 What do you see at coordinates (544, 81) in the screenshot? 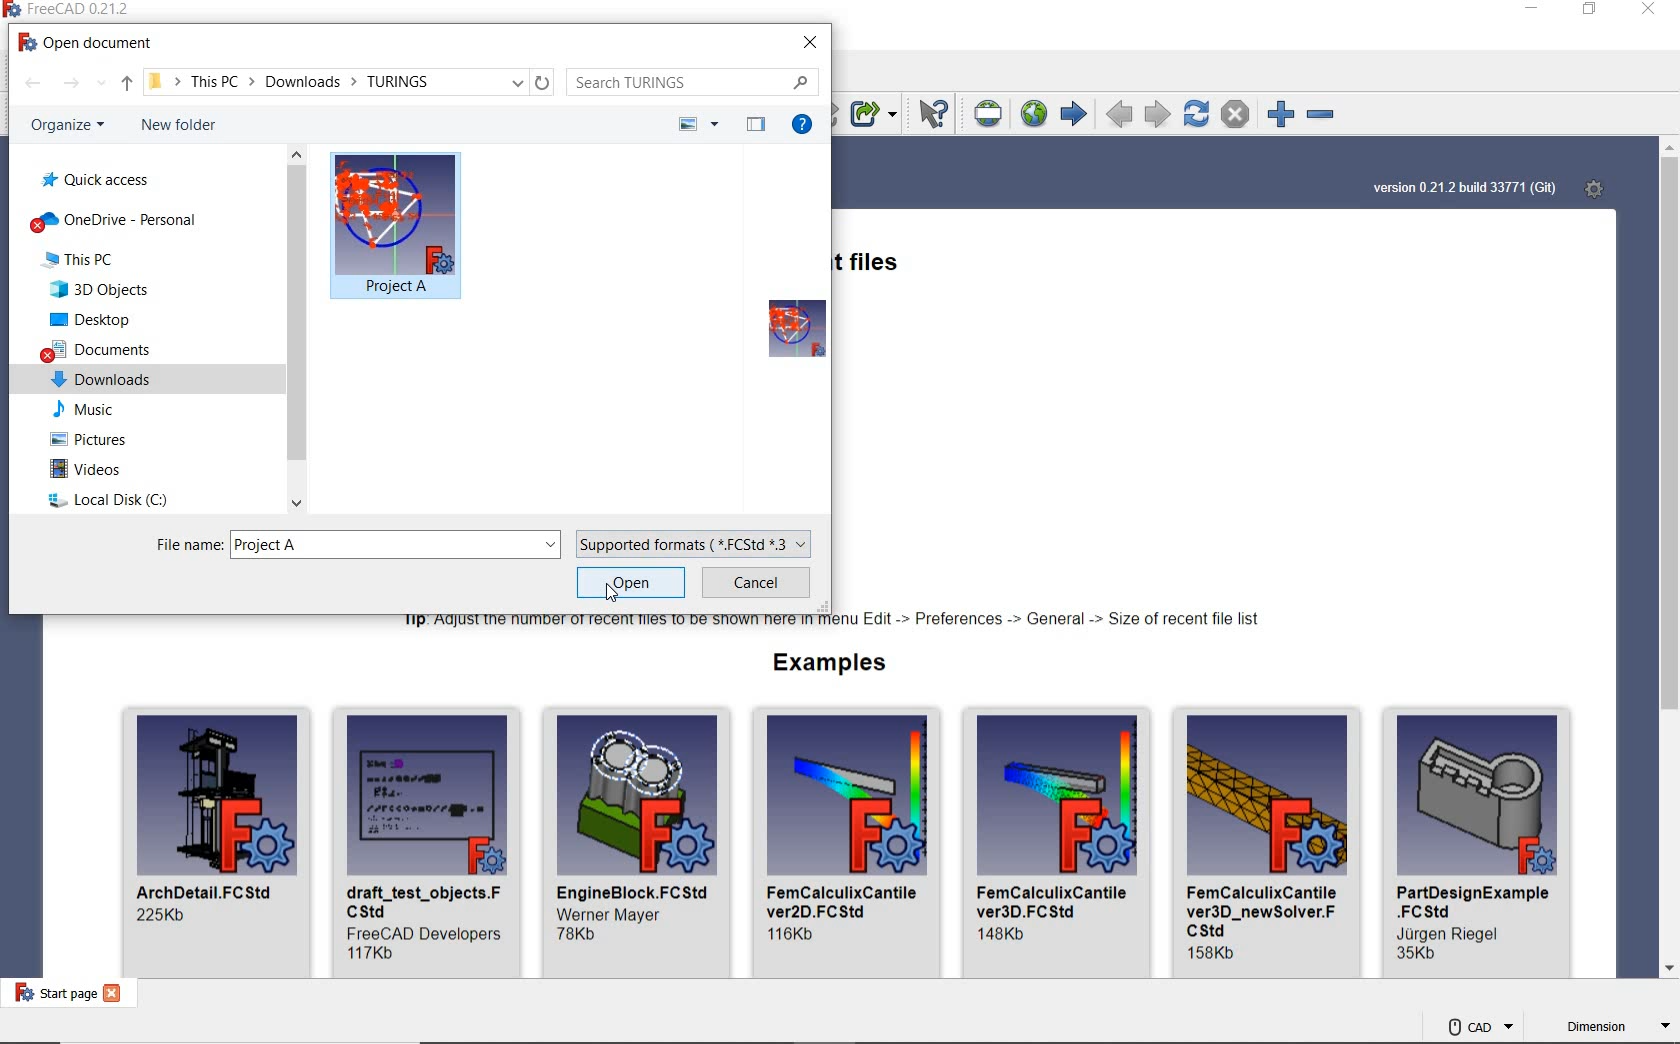
I see `REFRESH` at bounding box center [544, 81].